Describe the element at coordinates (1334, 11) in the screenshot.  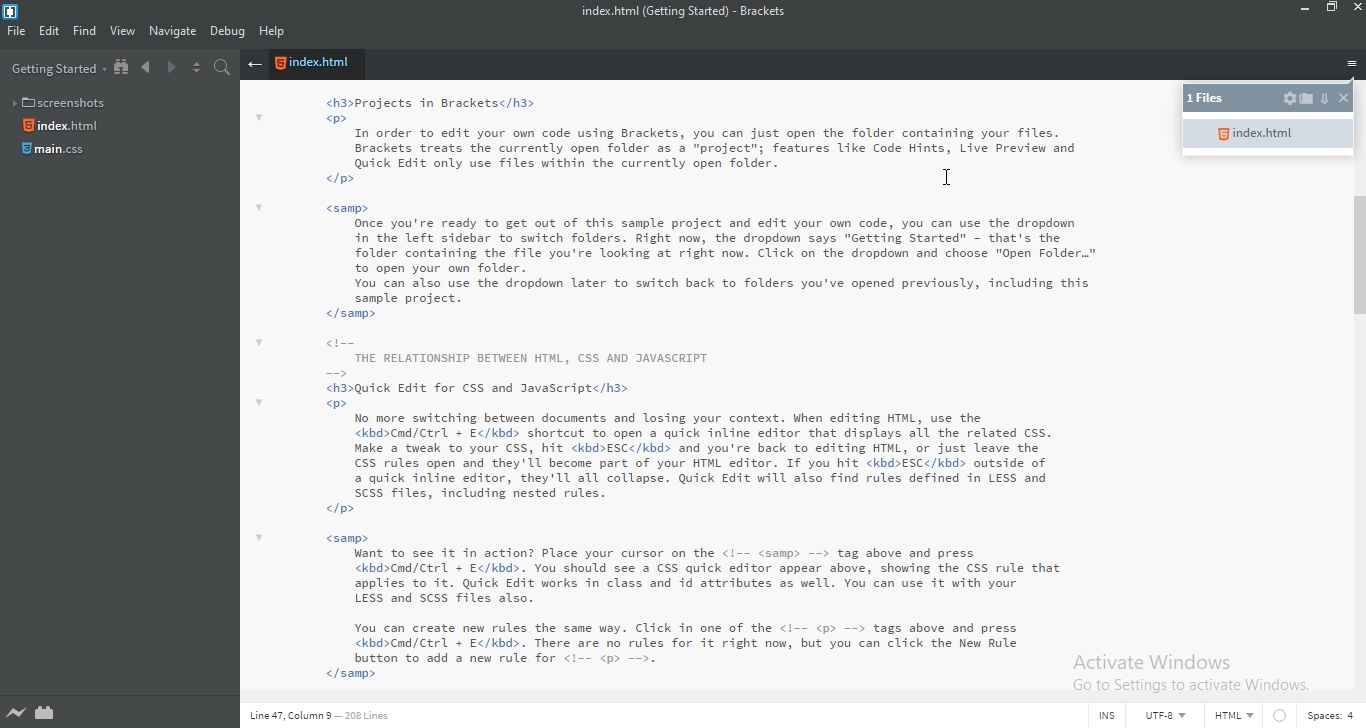
I see `restore` at that location.